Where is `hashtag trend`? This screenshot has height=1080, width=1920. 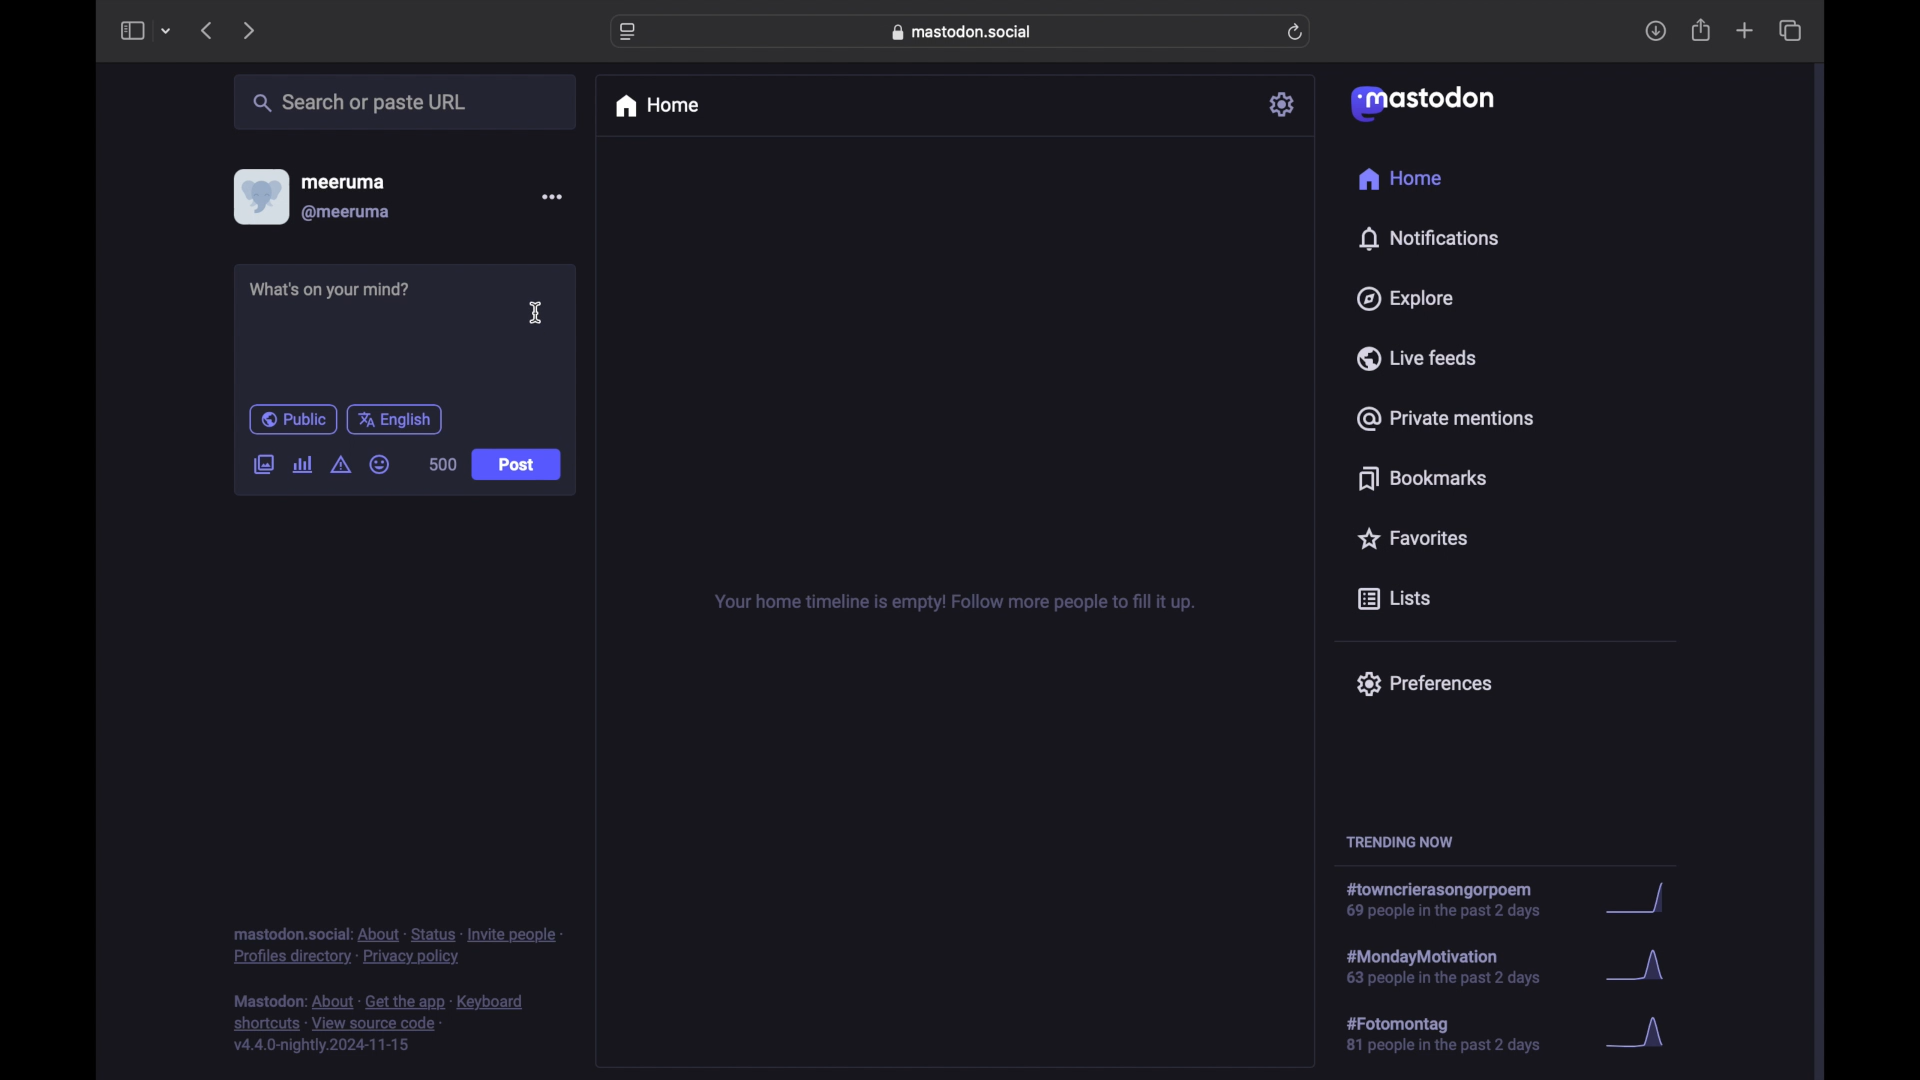 hashtag trend is located at coordinates (1457, 1035).